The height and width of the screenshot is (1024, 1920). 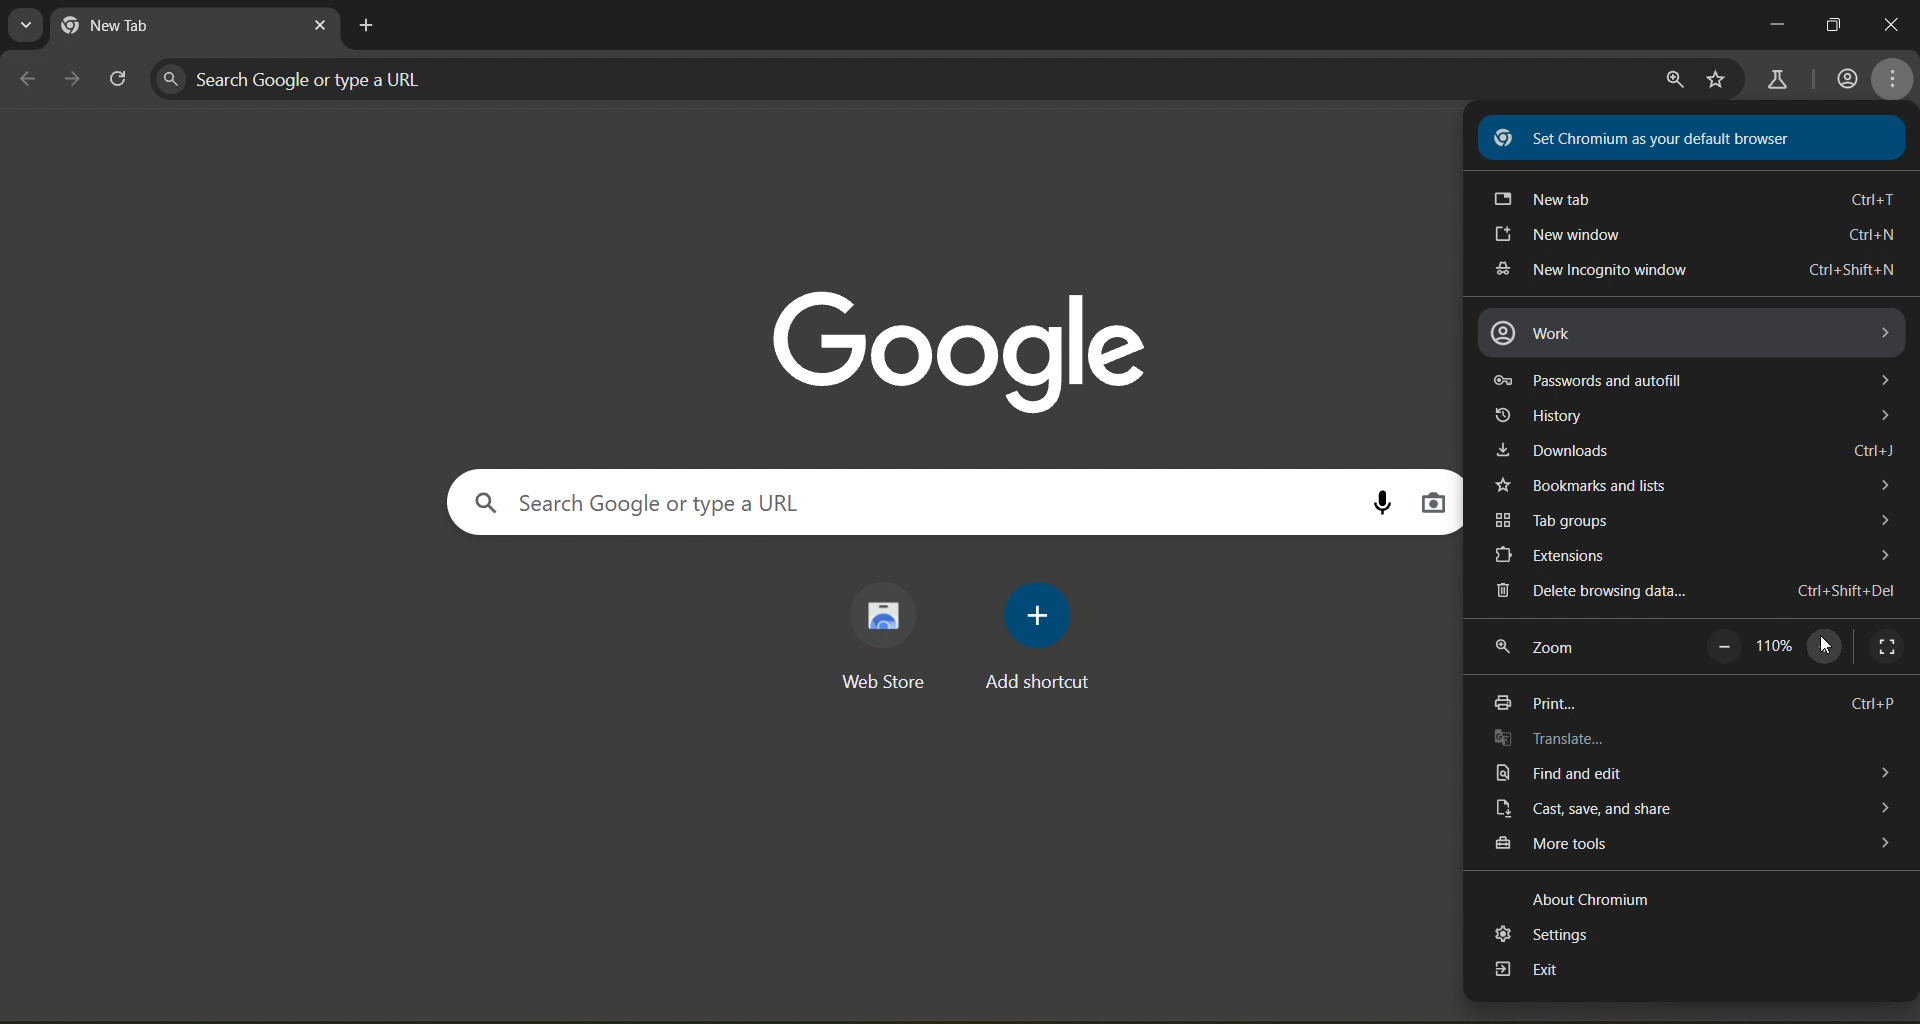 I want to click on cursor, so click(x=1826, y=646).